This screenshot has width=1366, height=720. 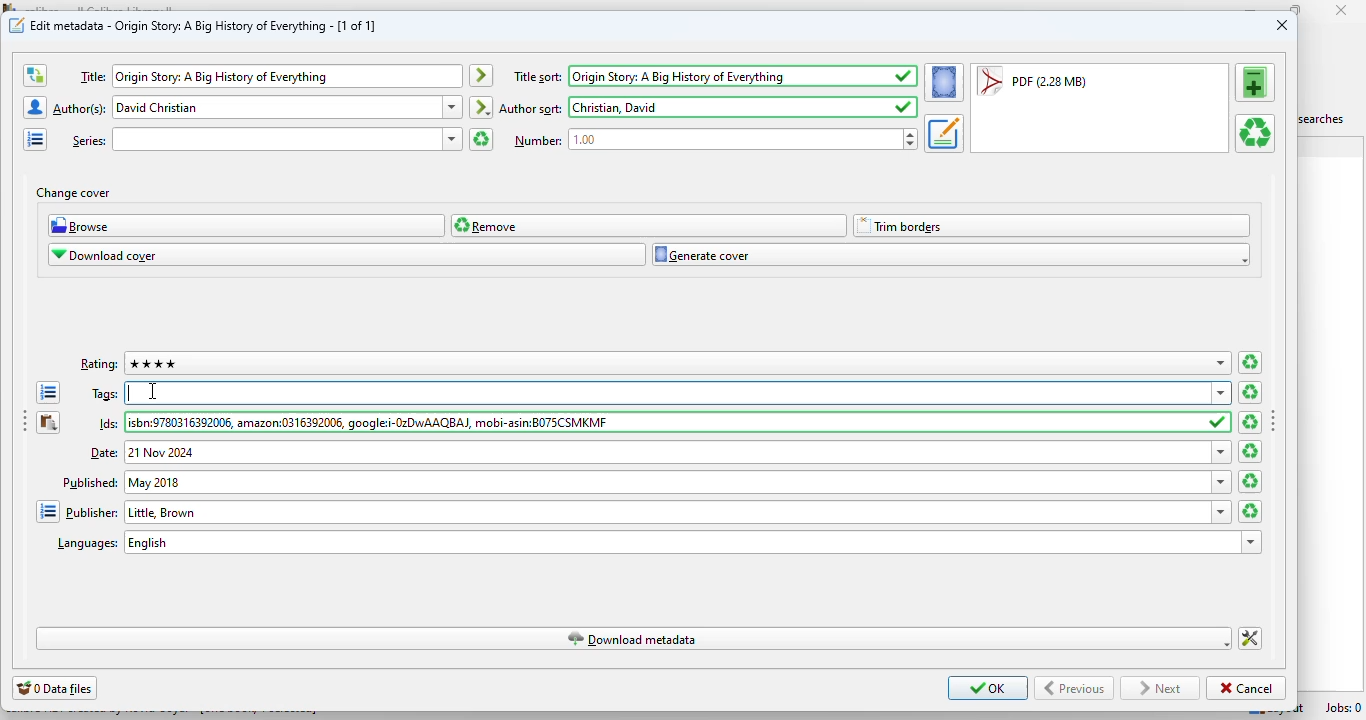 I want to click on close, so click(x=1342, y=10).